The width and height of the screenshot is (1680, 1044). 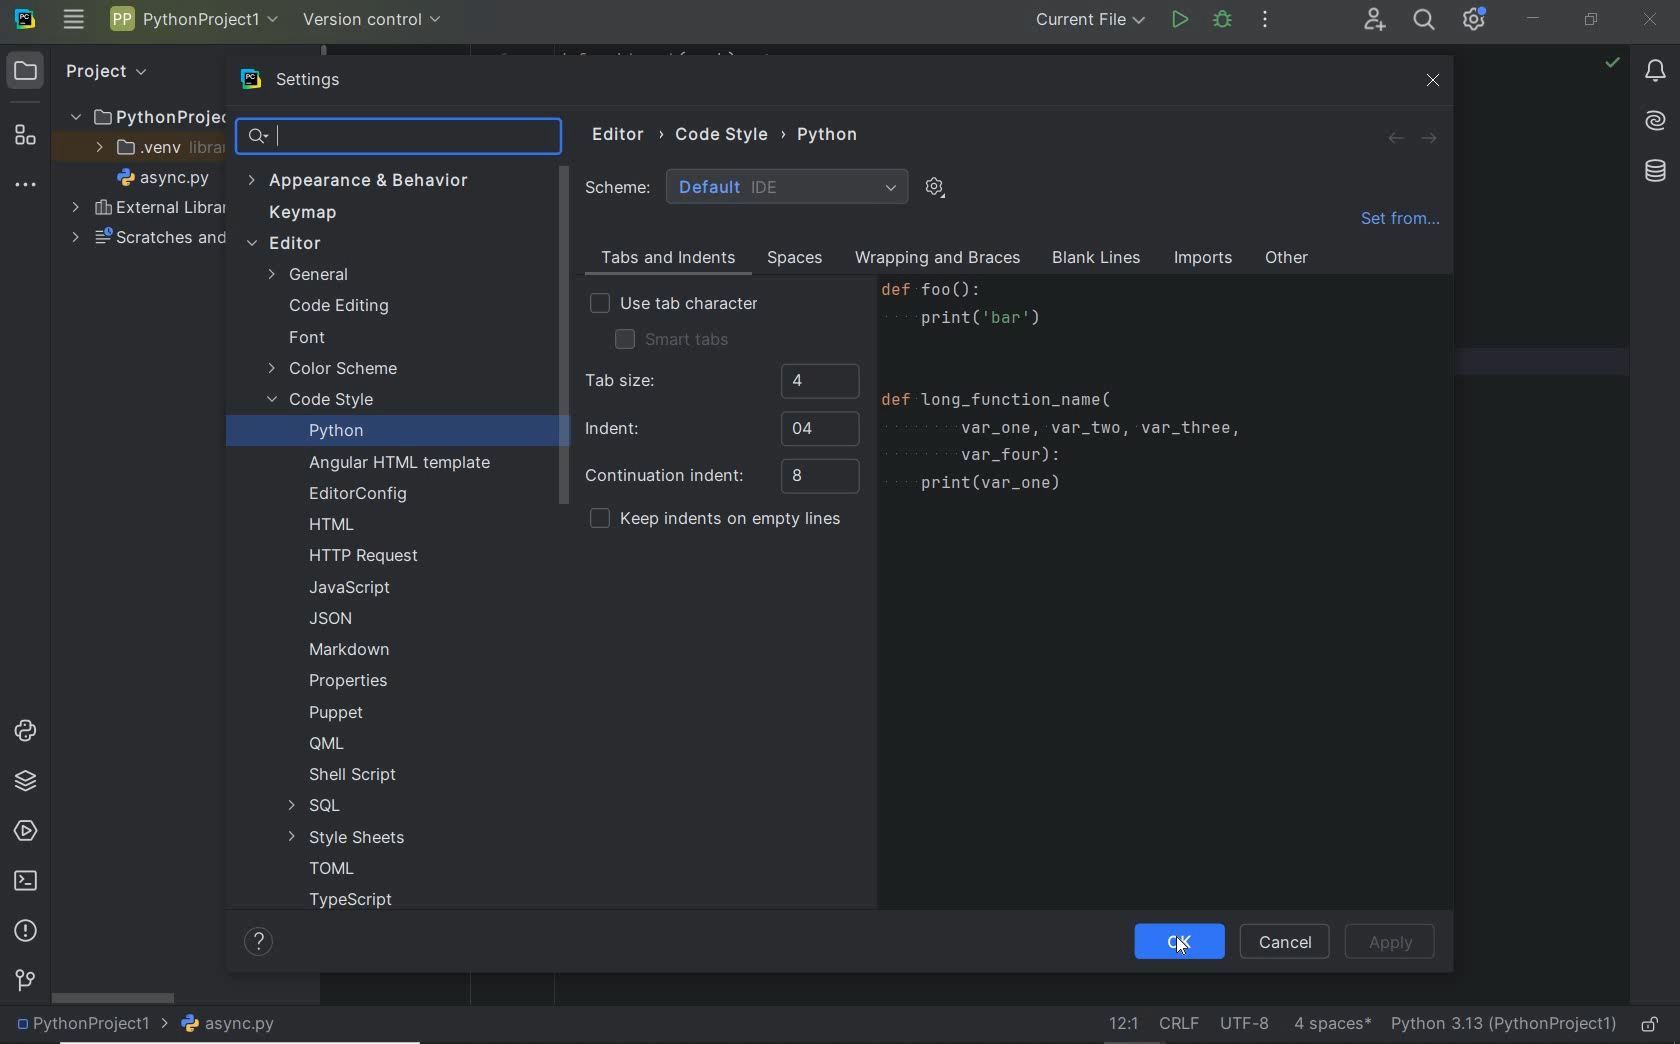 I want to click on more tool windows, so click(x=25, y=186).